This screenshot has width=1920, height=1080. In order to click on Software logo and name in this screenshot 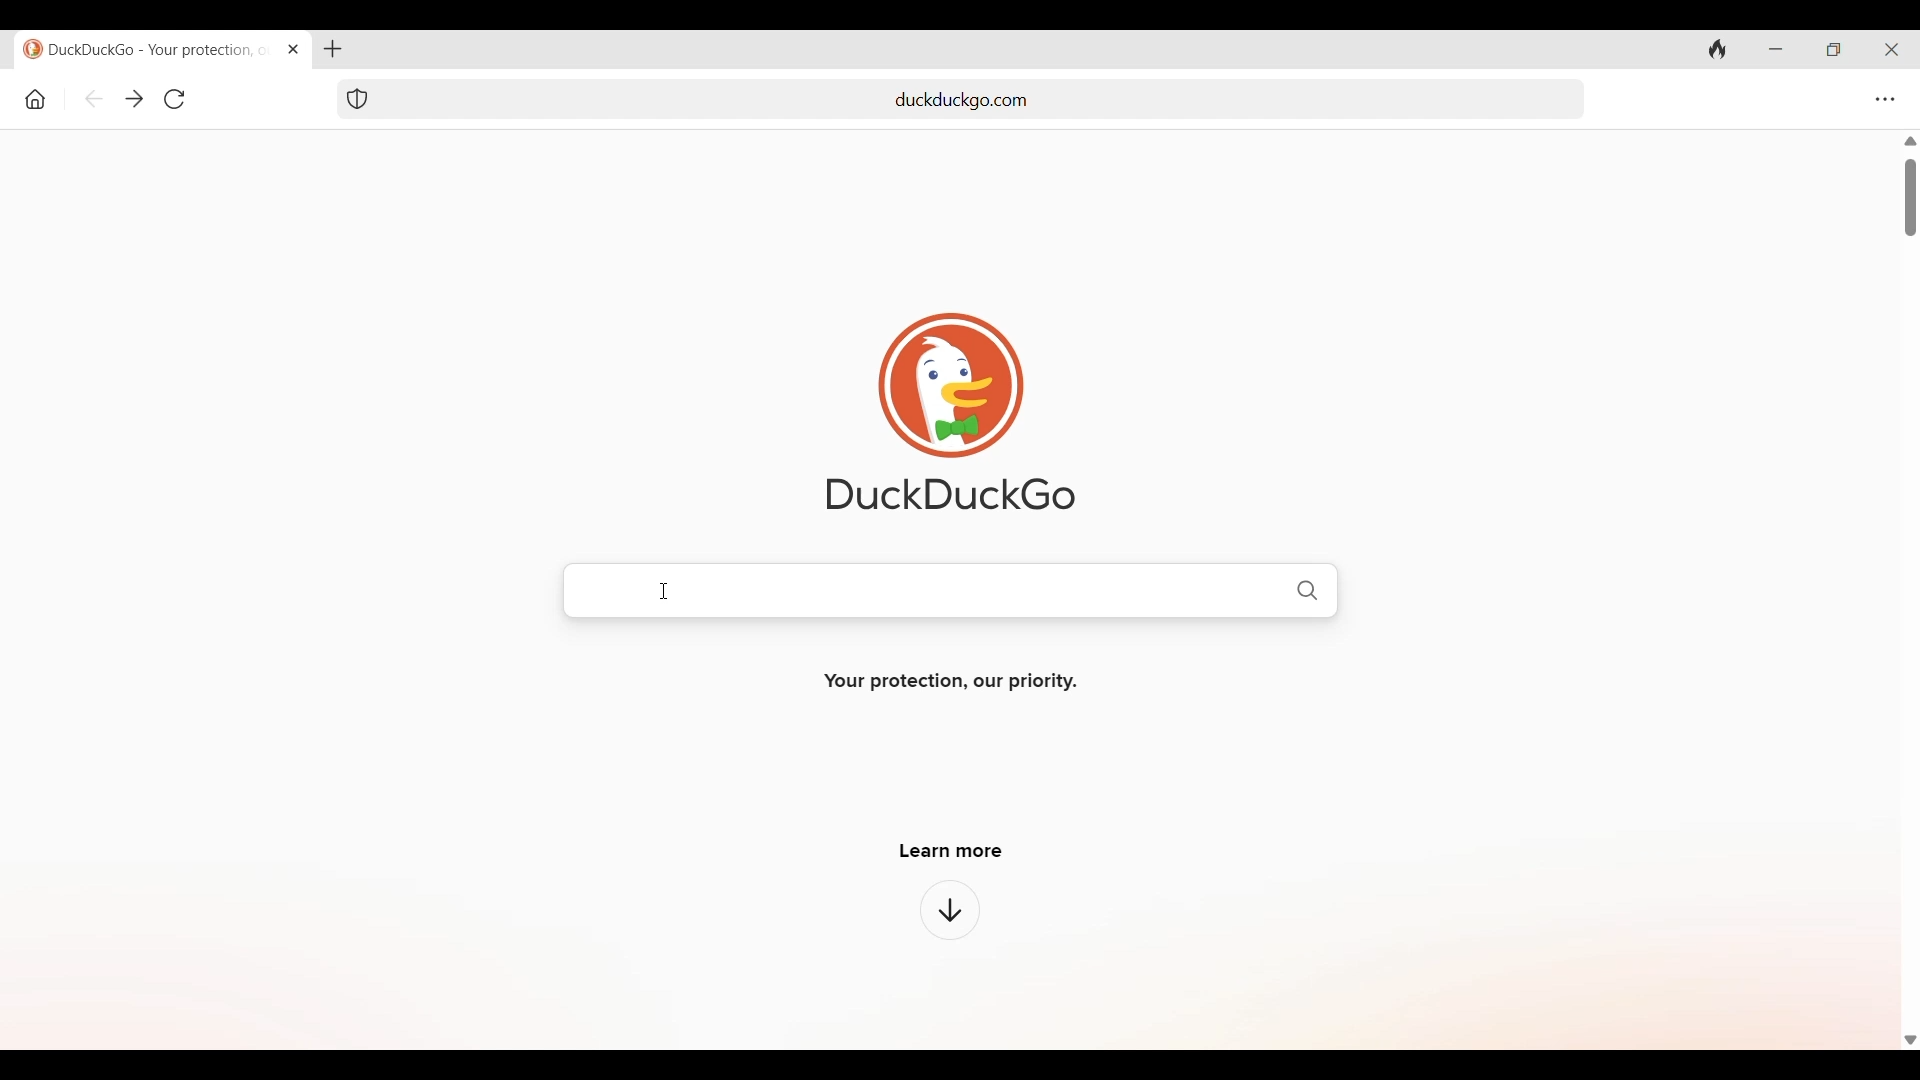, I will do `click(953, 412)`.